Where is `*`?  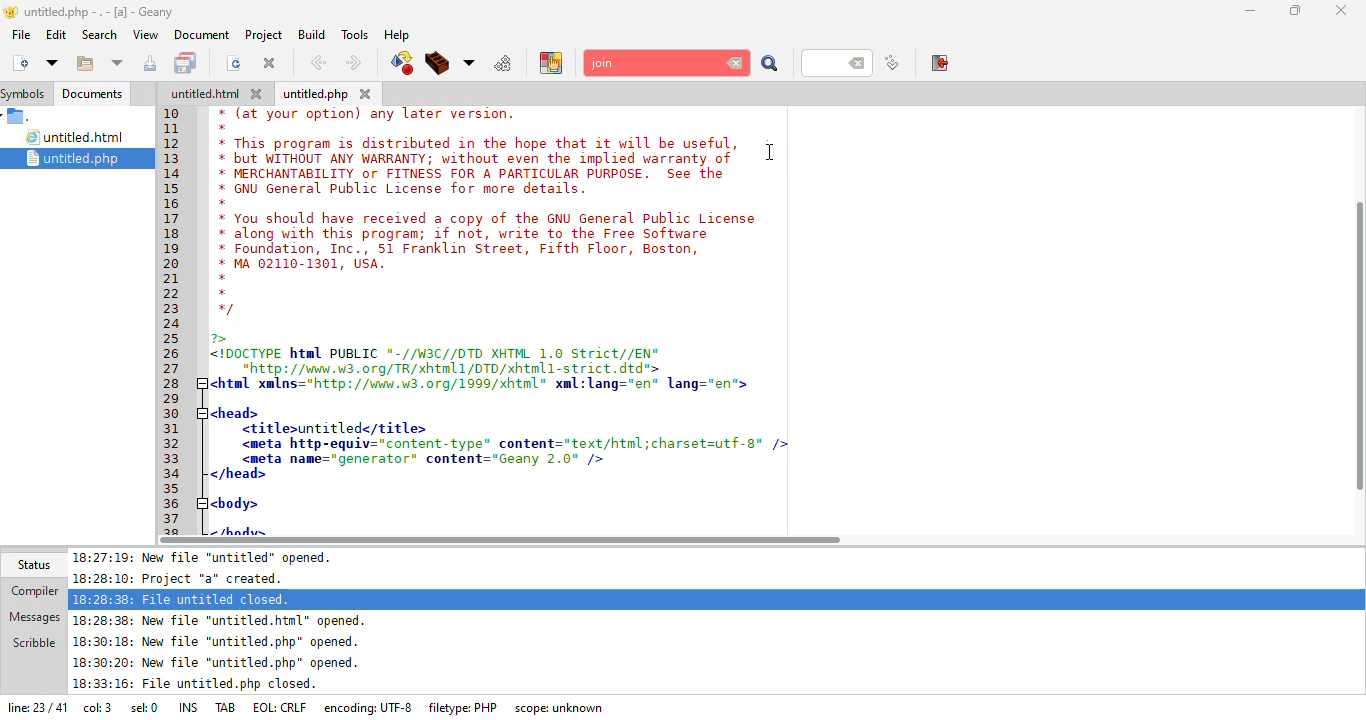
* is located at coordinates (223, 292).